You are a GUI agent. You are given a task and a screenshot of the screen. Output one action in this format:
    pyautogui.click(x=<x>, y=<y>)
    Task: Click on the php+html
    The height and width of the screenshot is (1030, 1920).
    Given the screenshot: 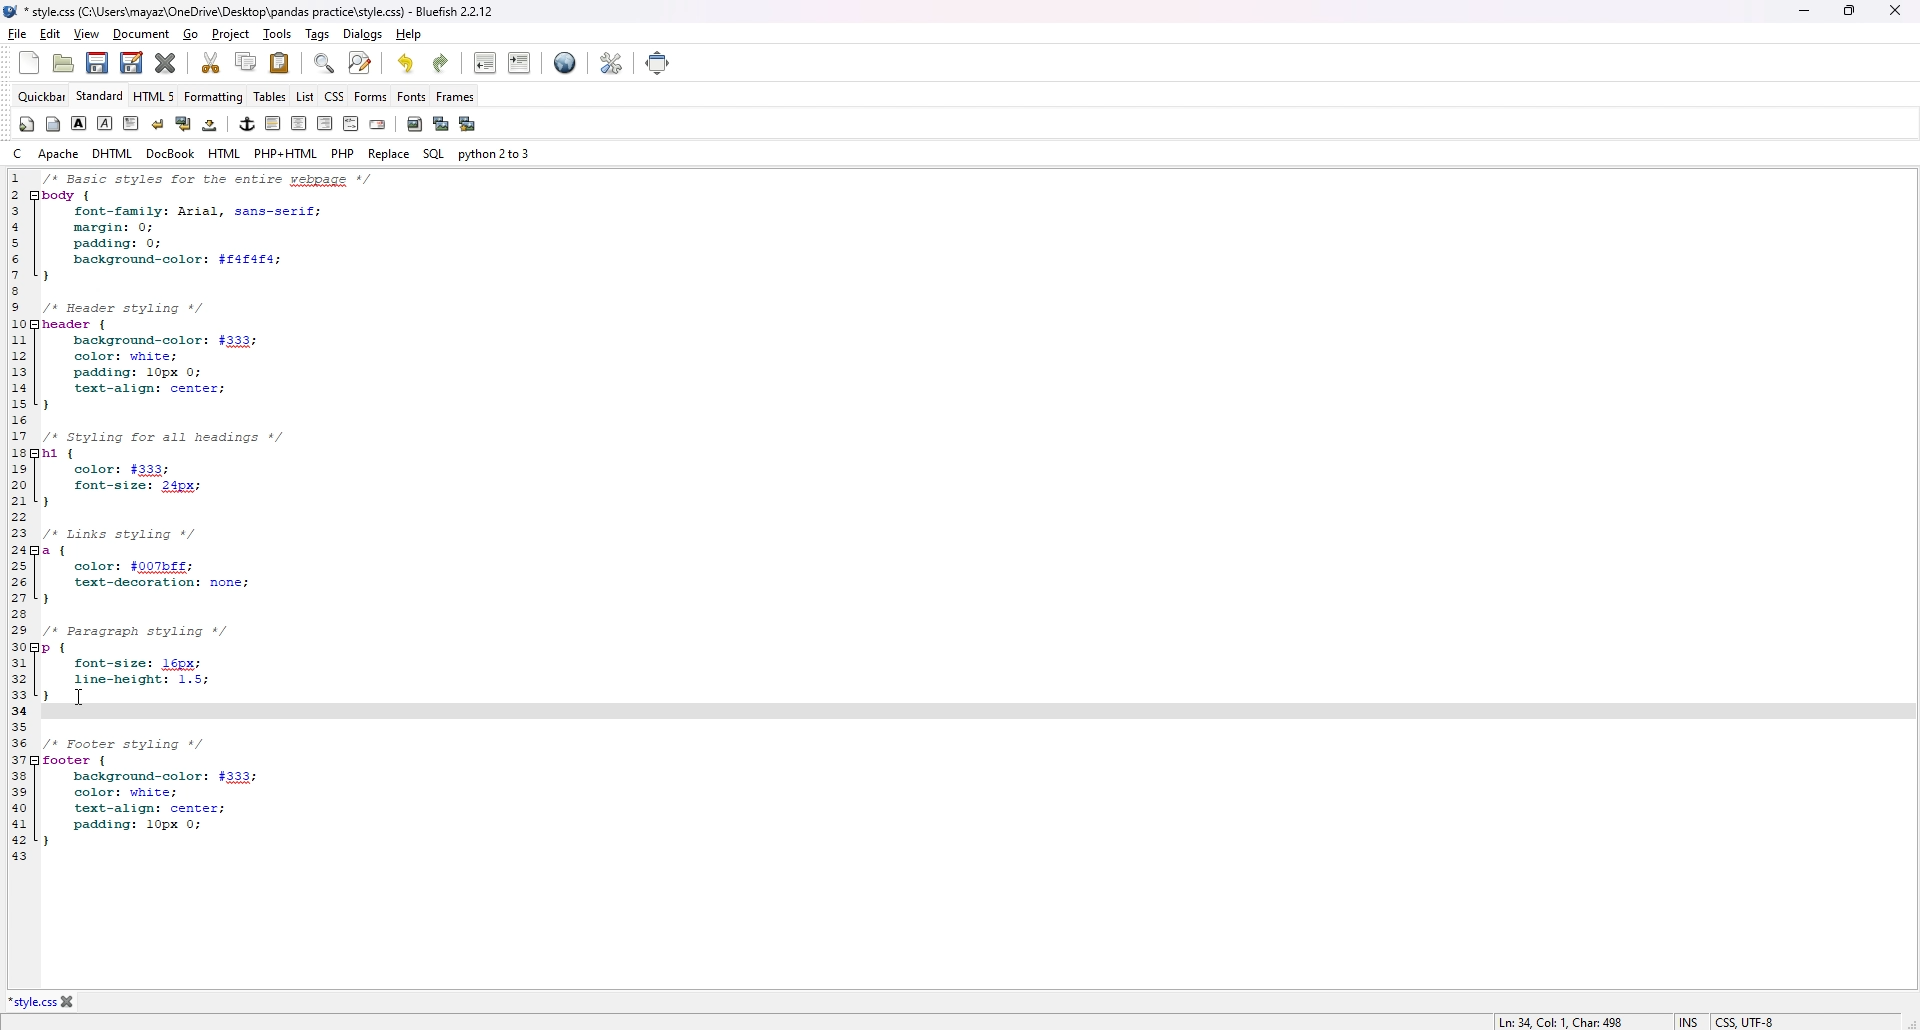 What is the action you would take?
    pyautogui.click(x=286, y=153)
    